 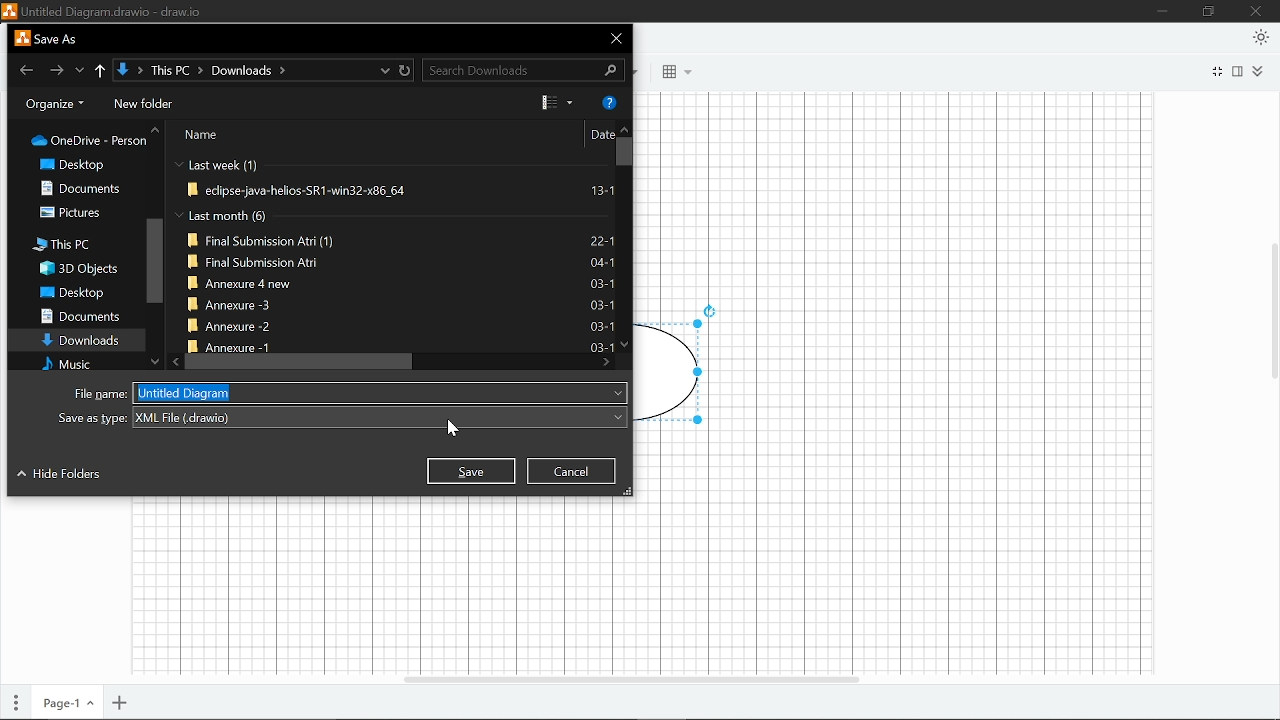 What do you see at coordinates (618, 37) in the screenshot?
I see `close` at bounding box center [618, 37].